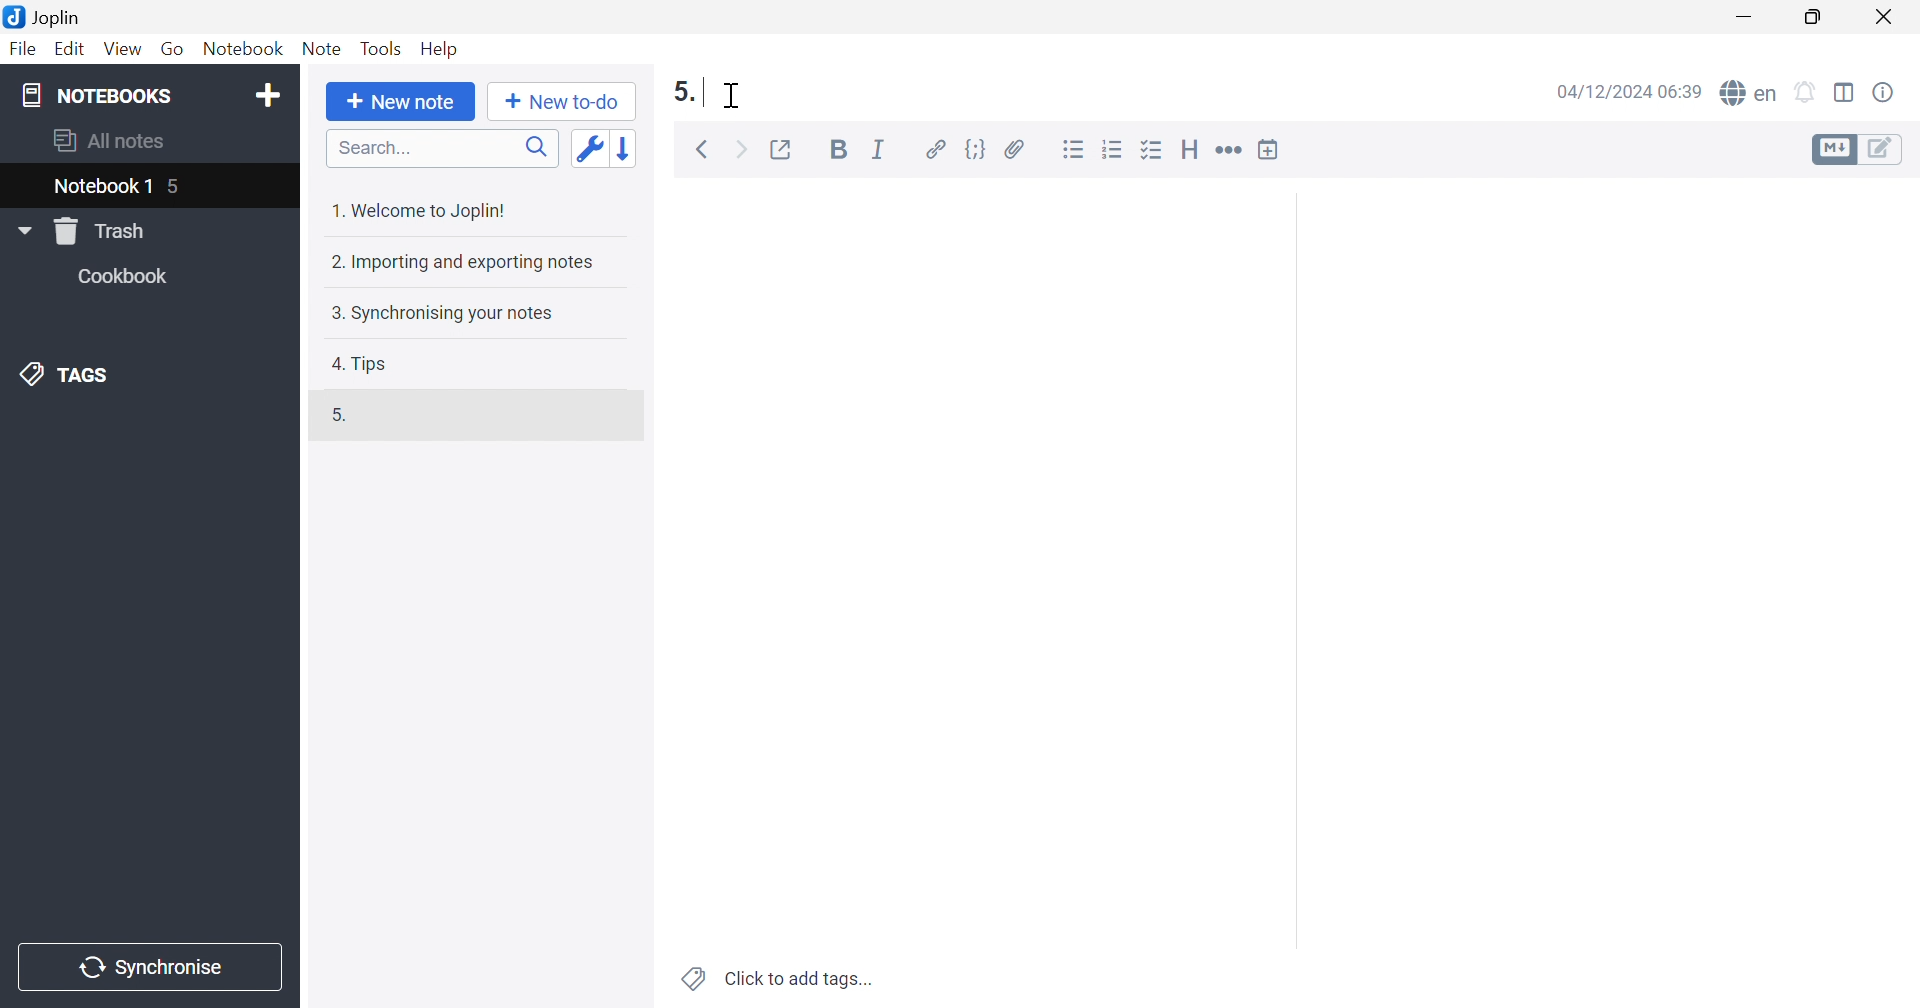 The width and height of the screenshot is (1920, 1008). Describe the element at coordinates (100, 232) in the screenshot. I see `Trash` at that location.